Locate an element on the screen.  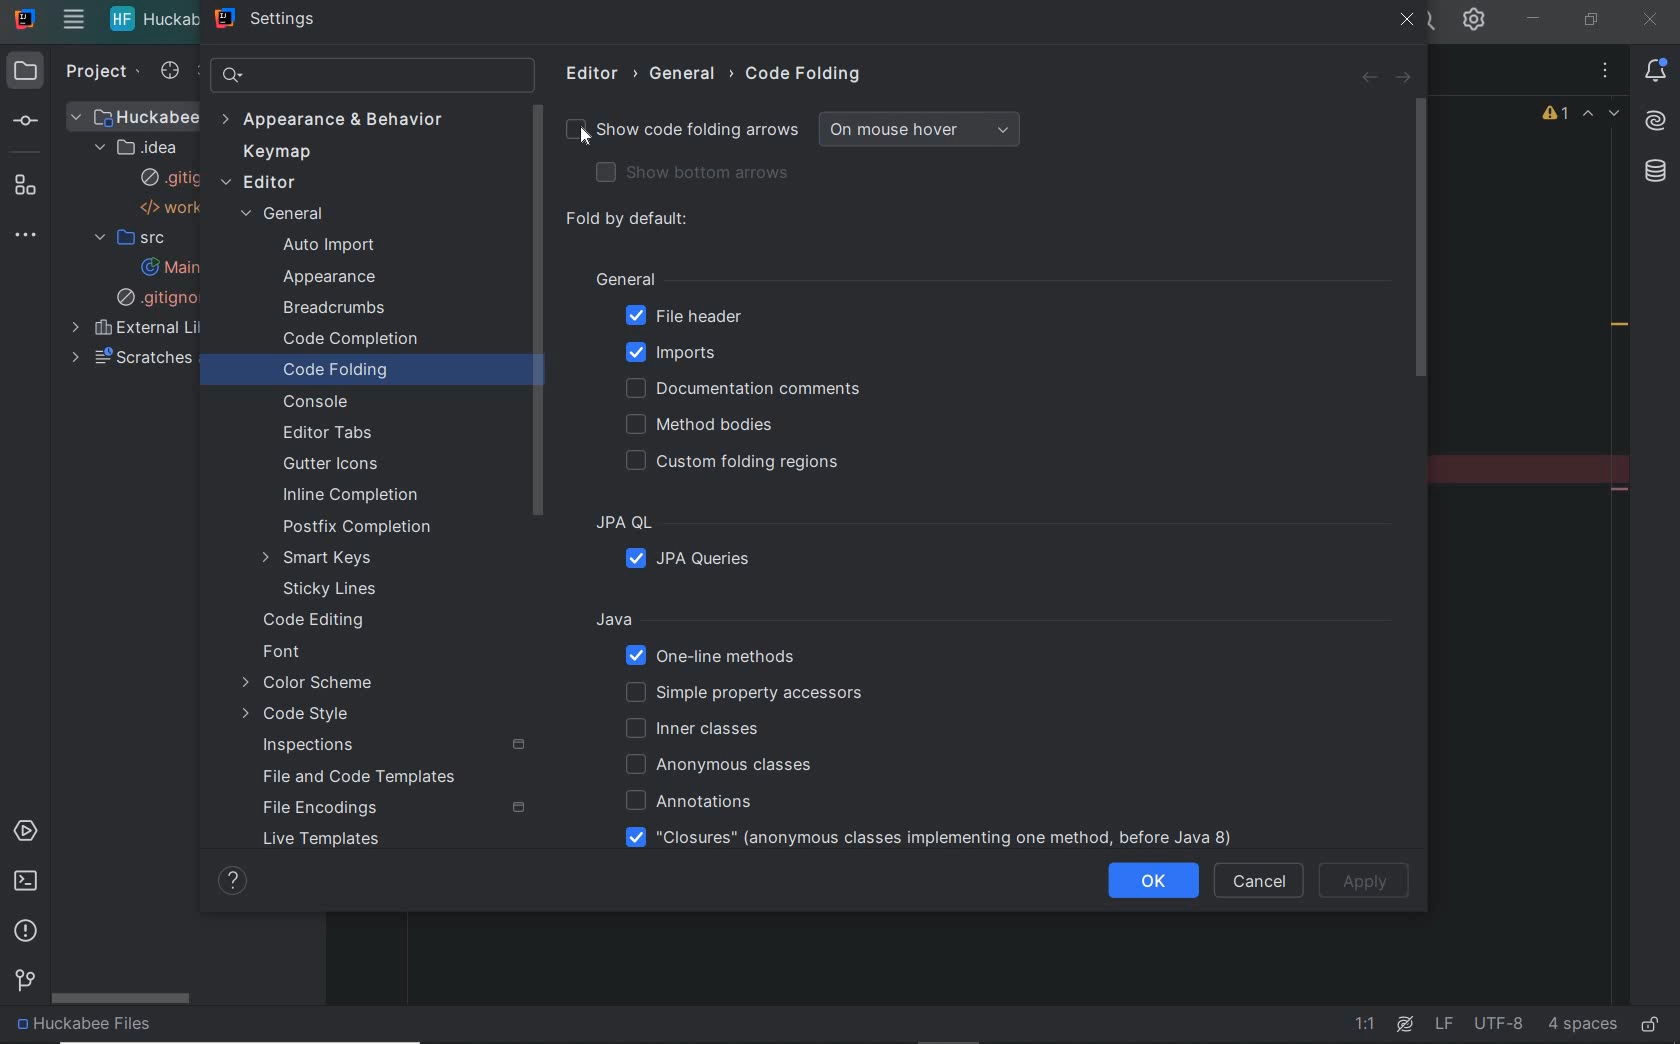
smart keys is located at coordinates (321, 557).